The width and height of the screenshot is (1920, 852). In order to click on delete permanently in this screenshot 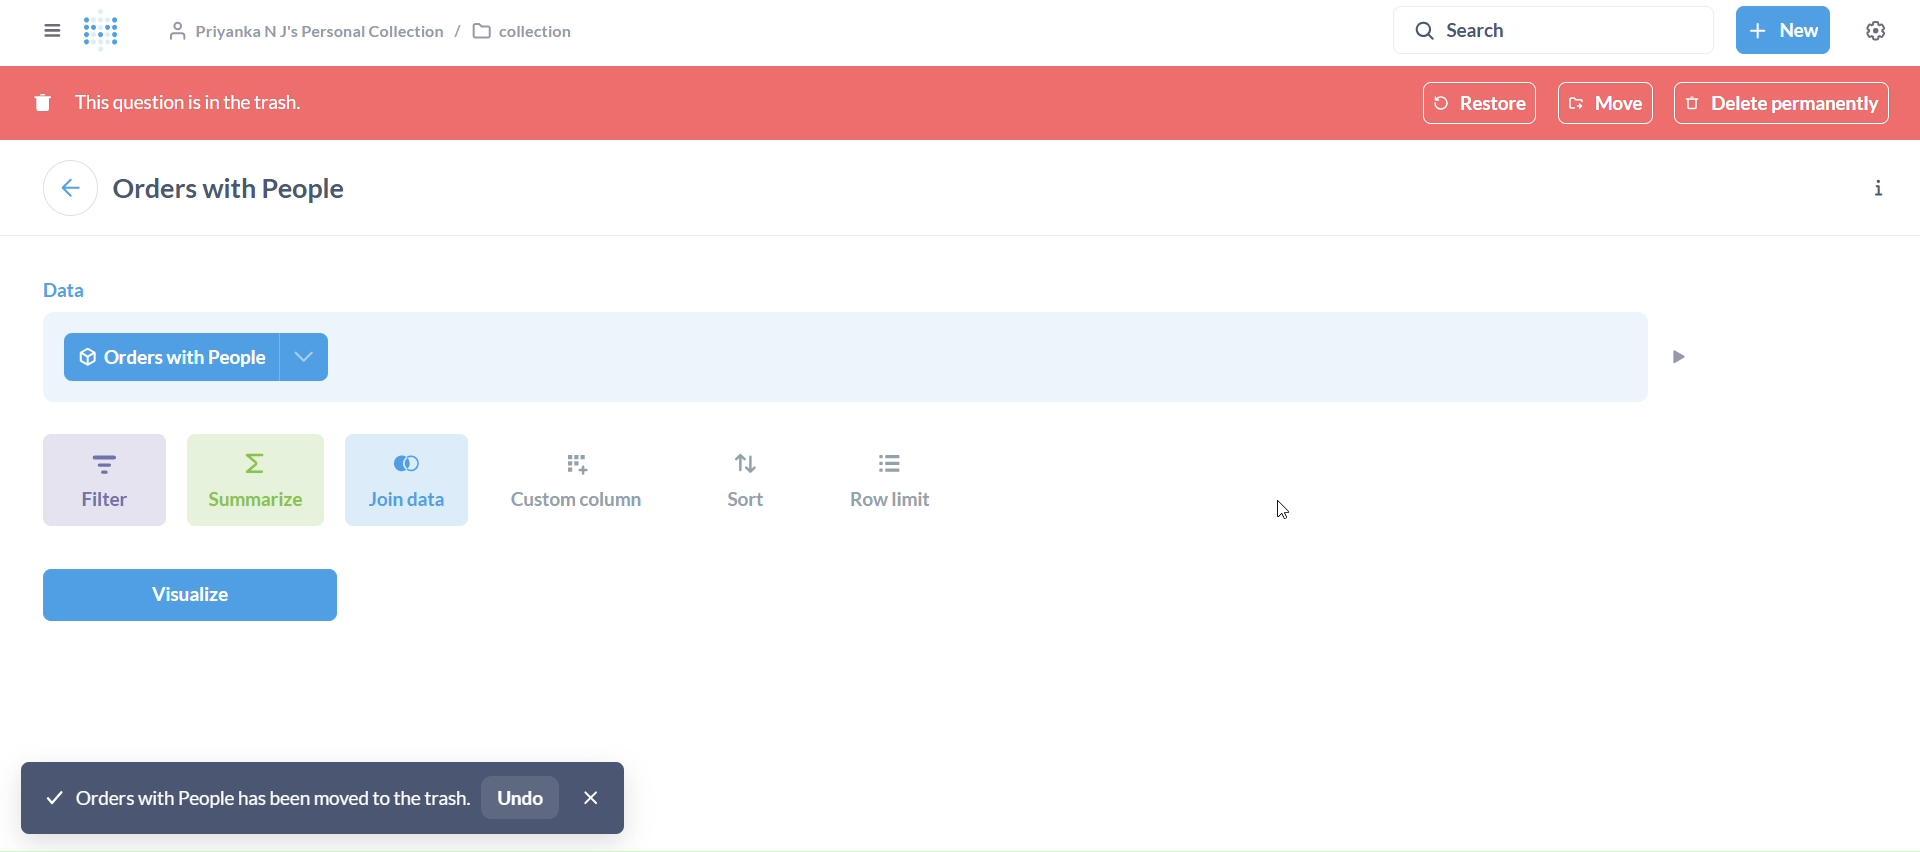, I will do `click(1783, 103)`.